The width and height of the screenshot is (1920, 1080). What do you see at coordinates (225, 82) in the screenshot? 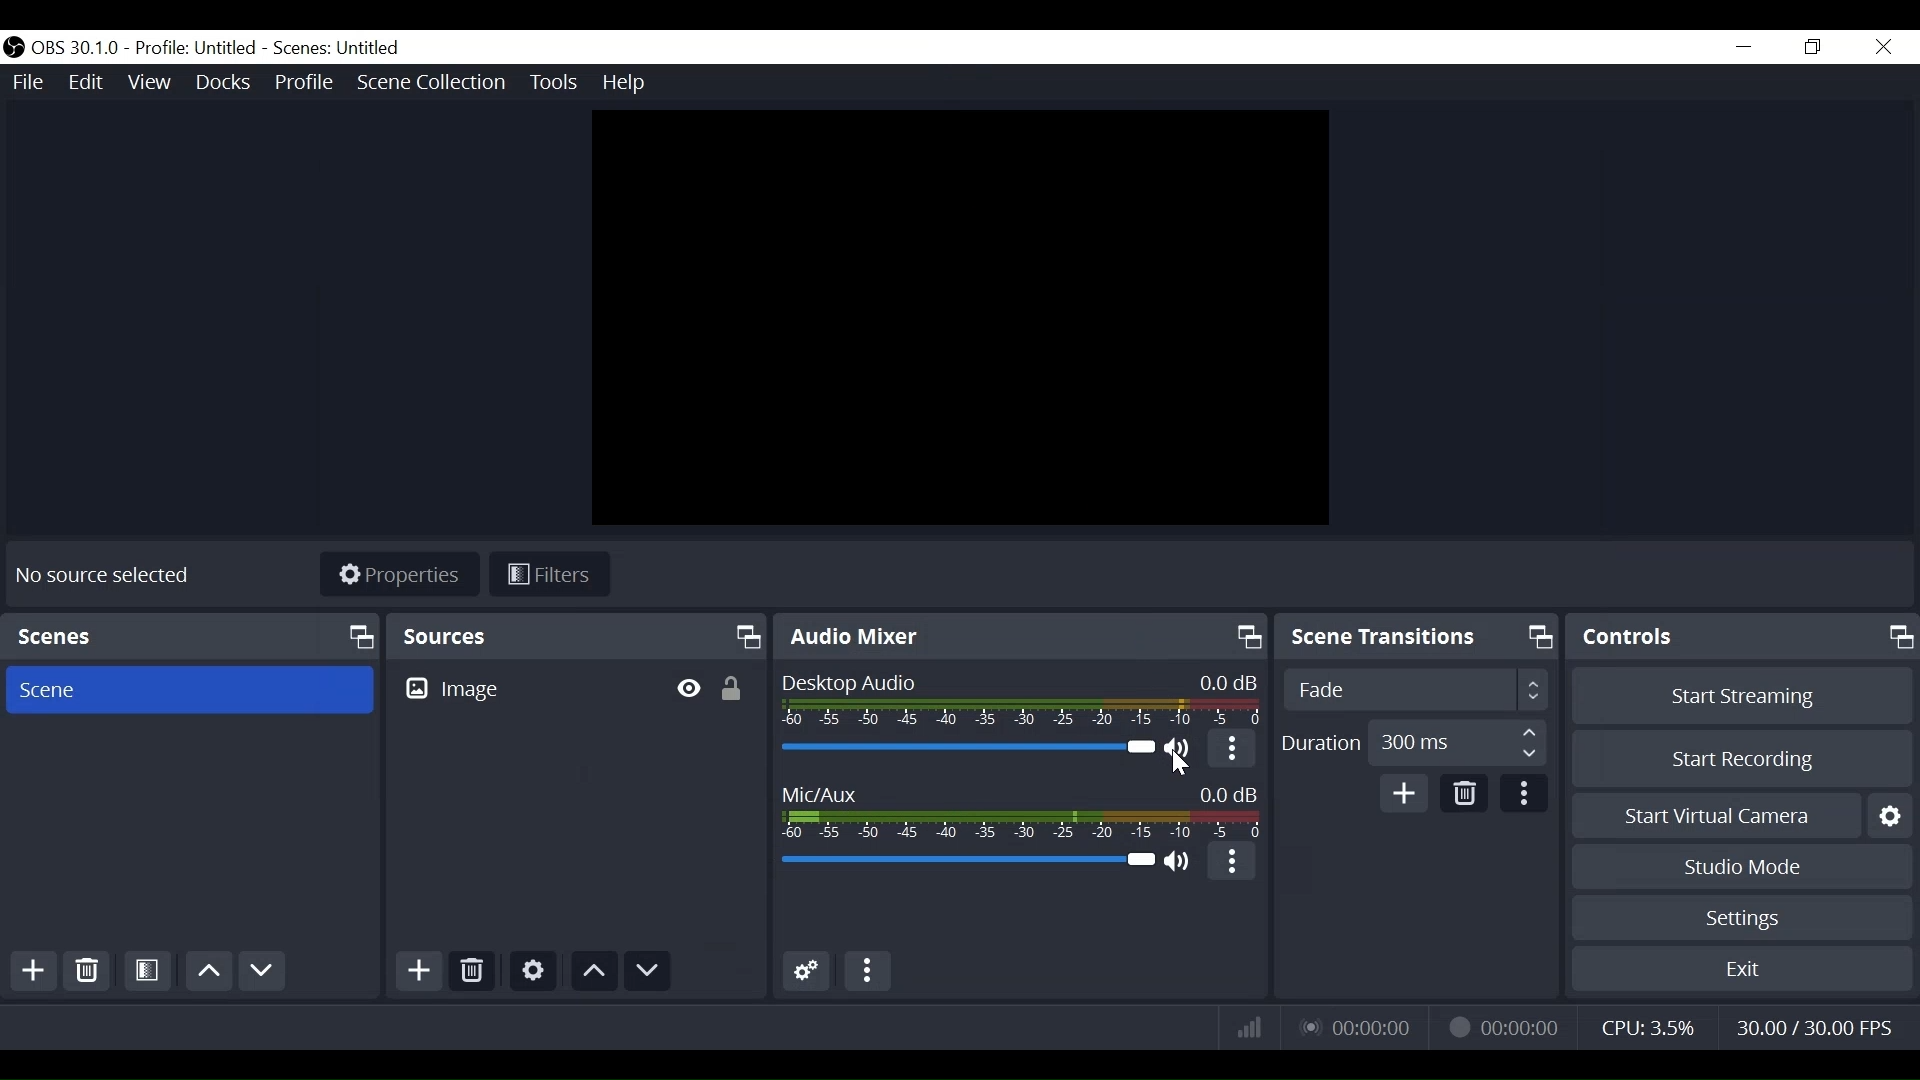
I see `Docks` at bounding box center [225, 82].